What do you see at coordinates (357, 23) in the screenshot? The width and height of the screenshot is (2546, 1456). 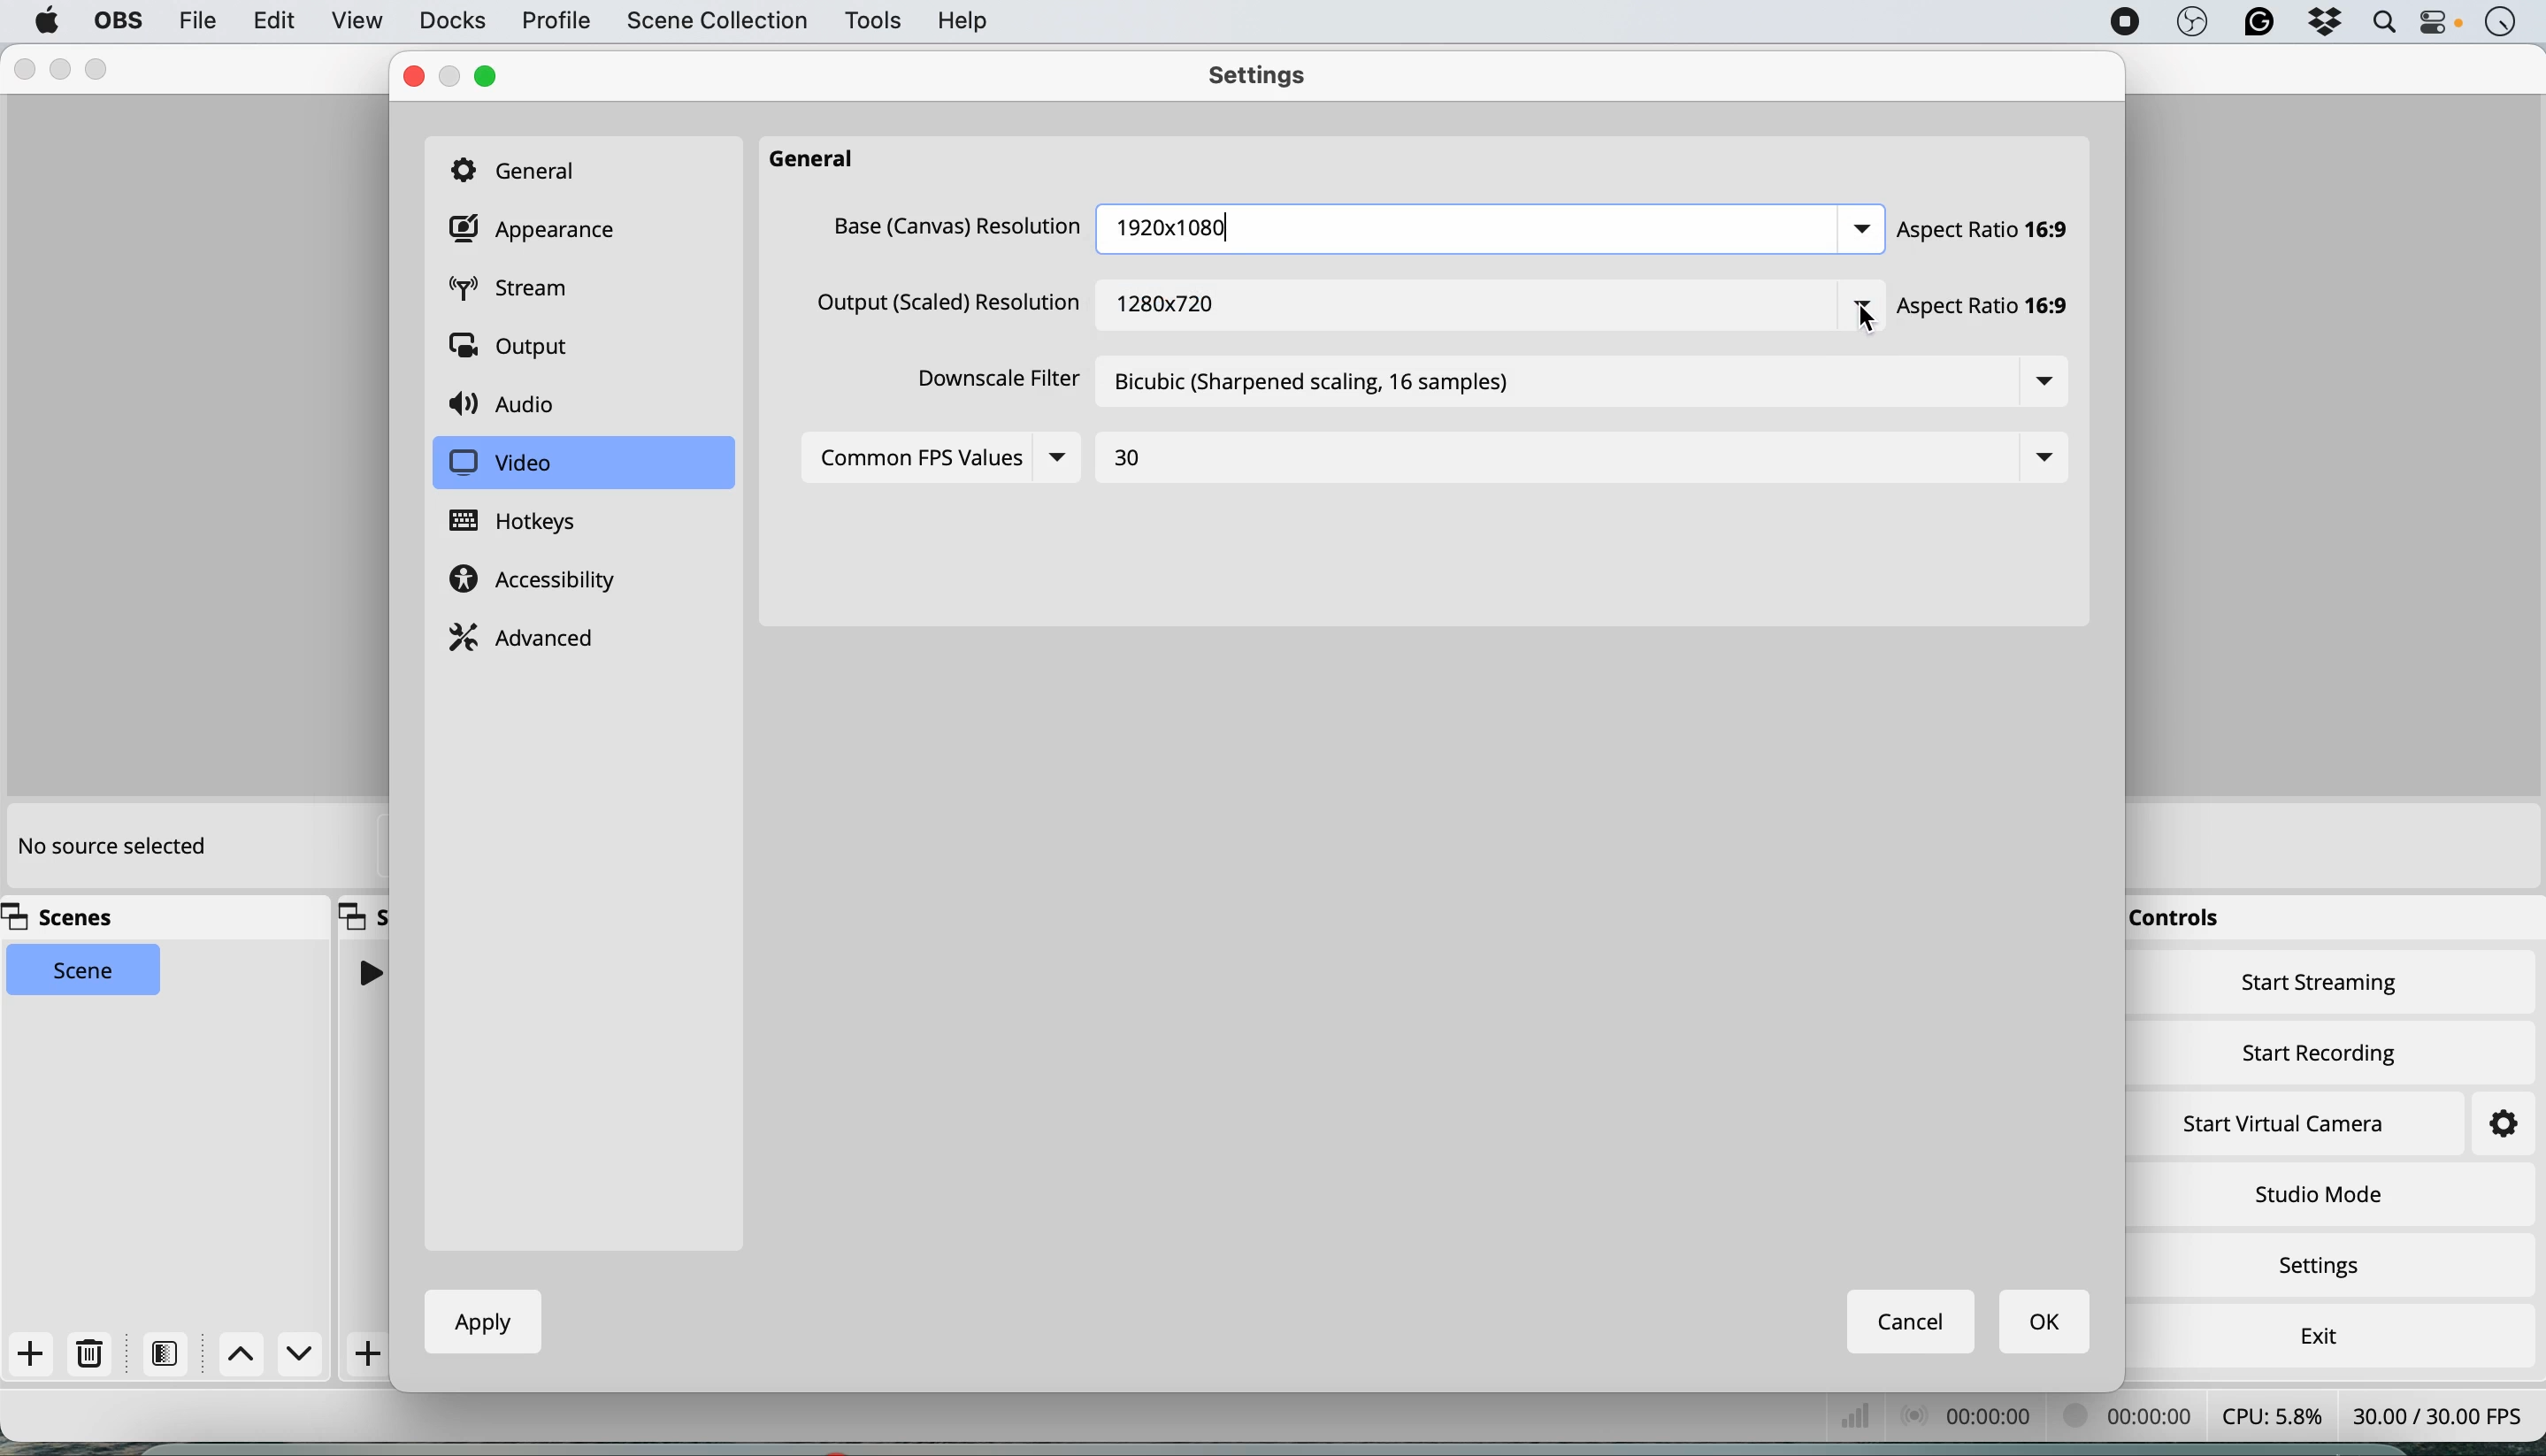 I see `view` at bounding box center [357, 23].